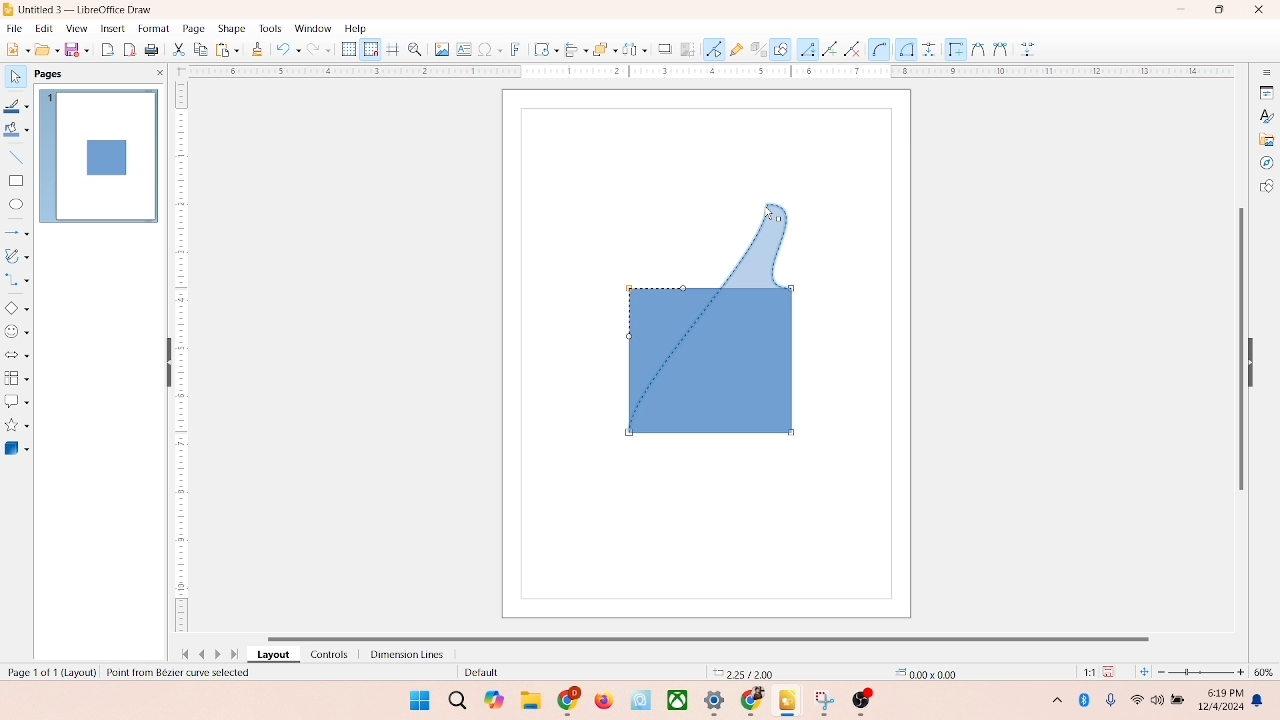 The height and width of the screenshot is (720, 1280). I want to click on page 1, so click(99, 155).